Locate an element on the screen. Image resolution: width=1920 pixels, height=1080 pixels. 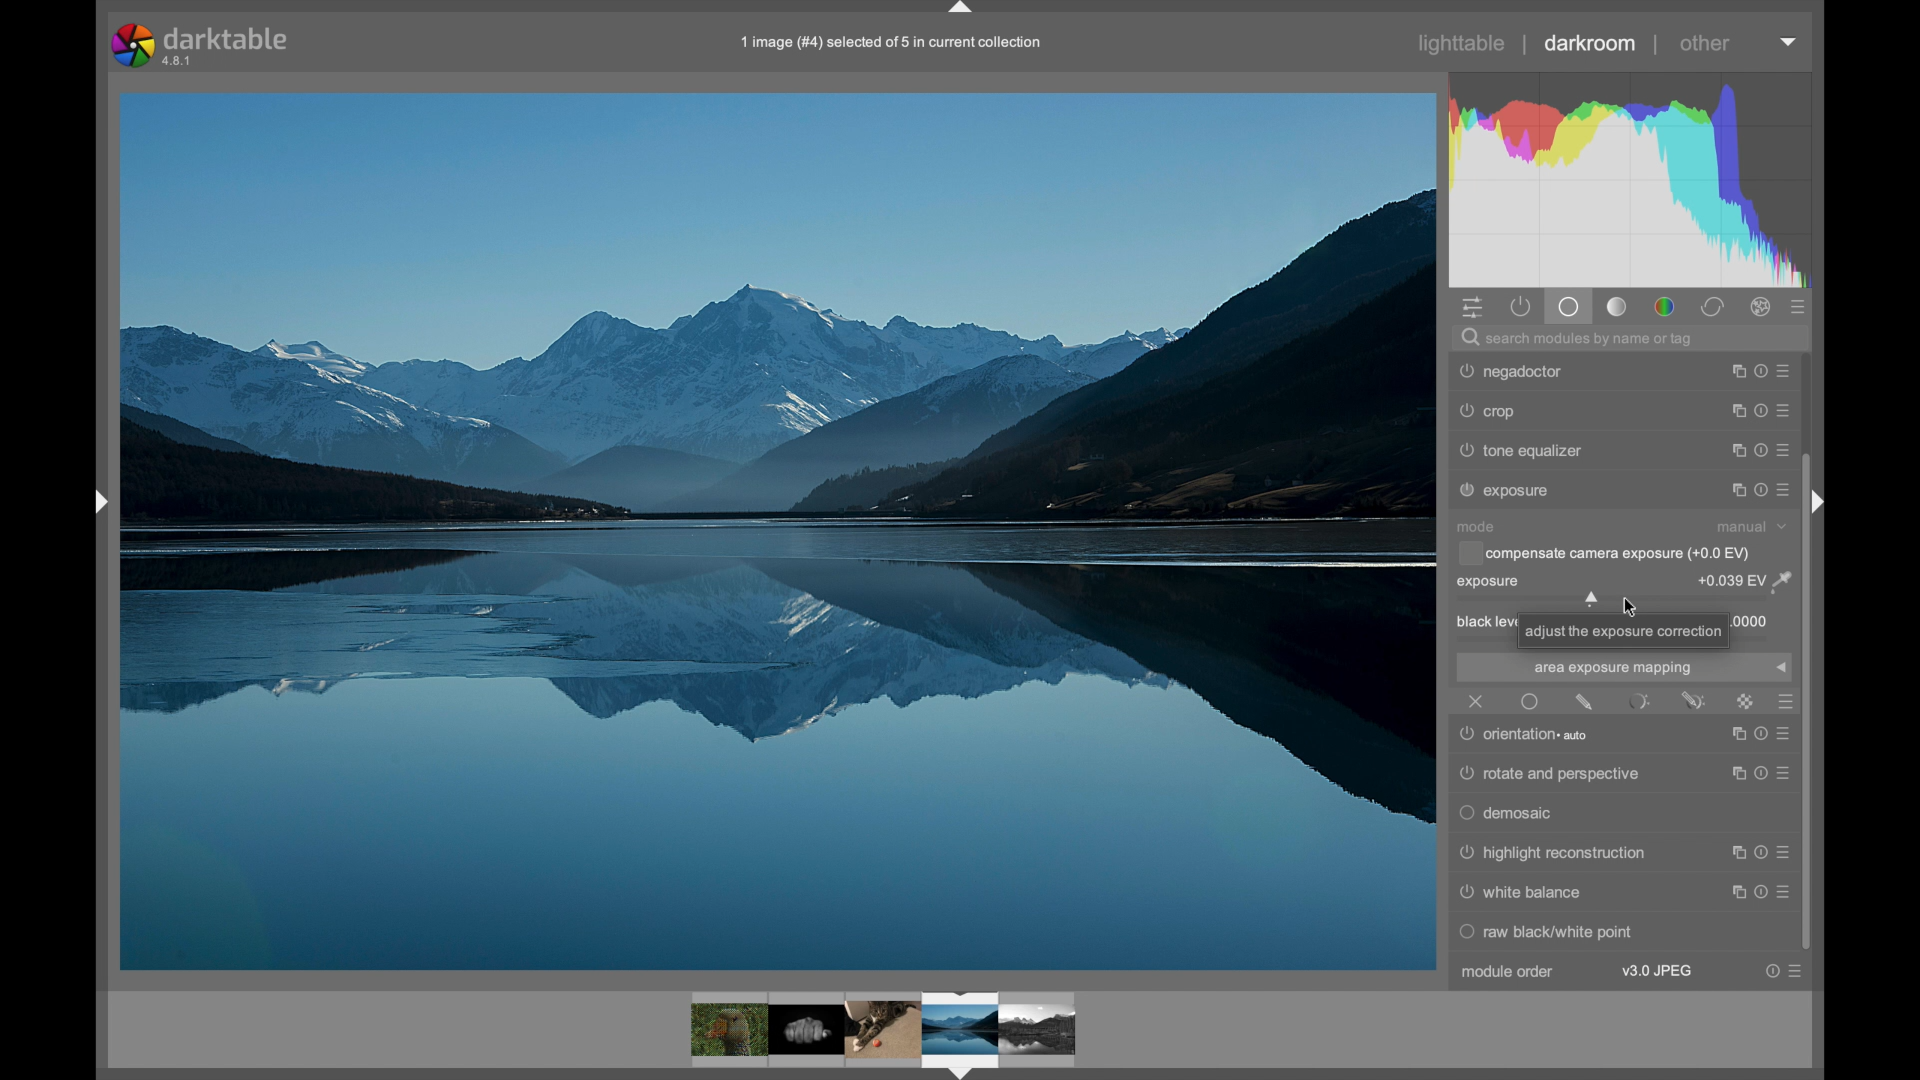
more options is located at coordinates (1762, 410).